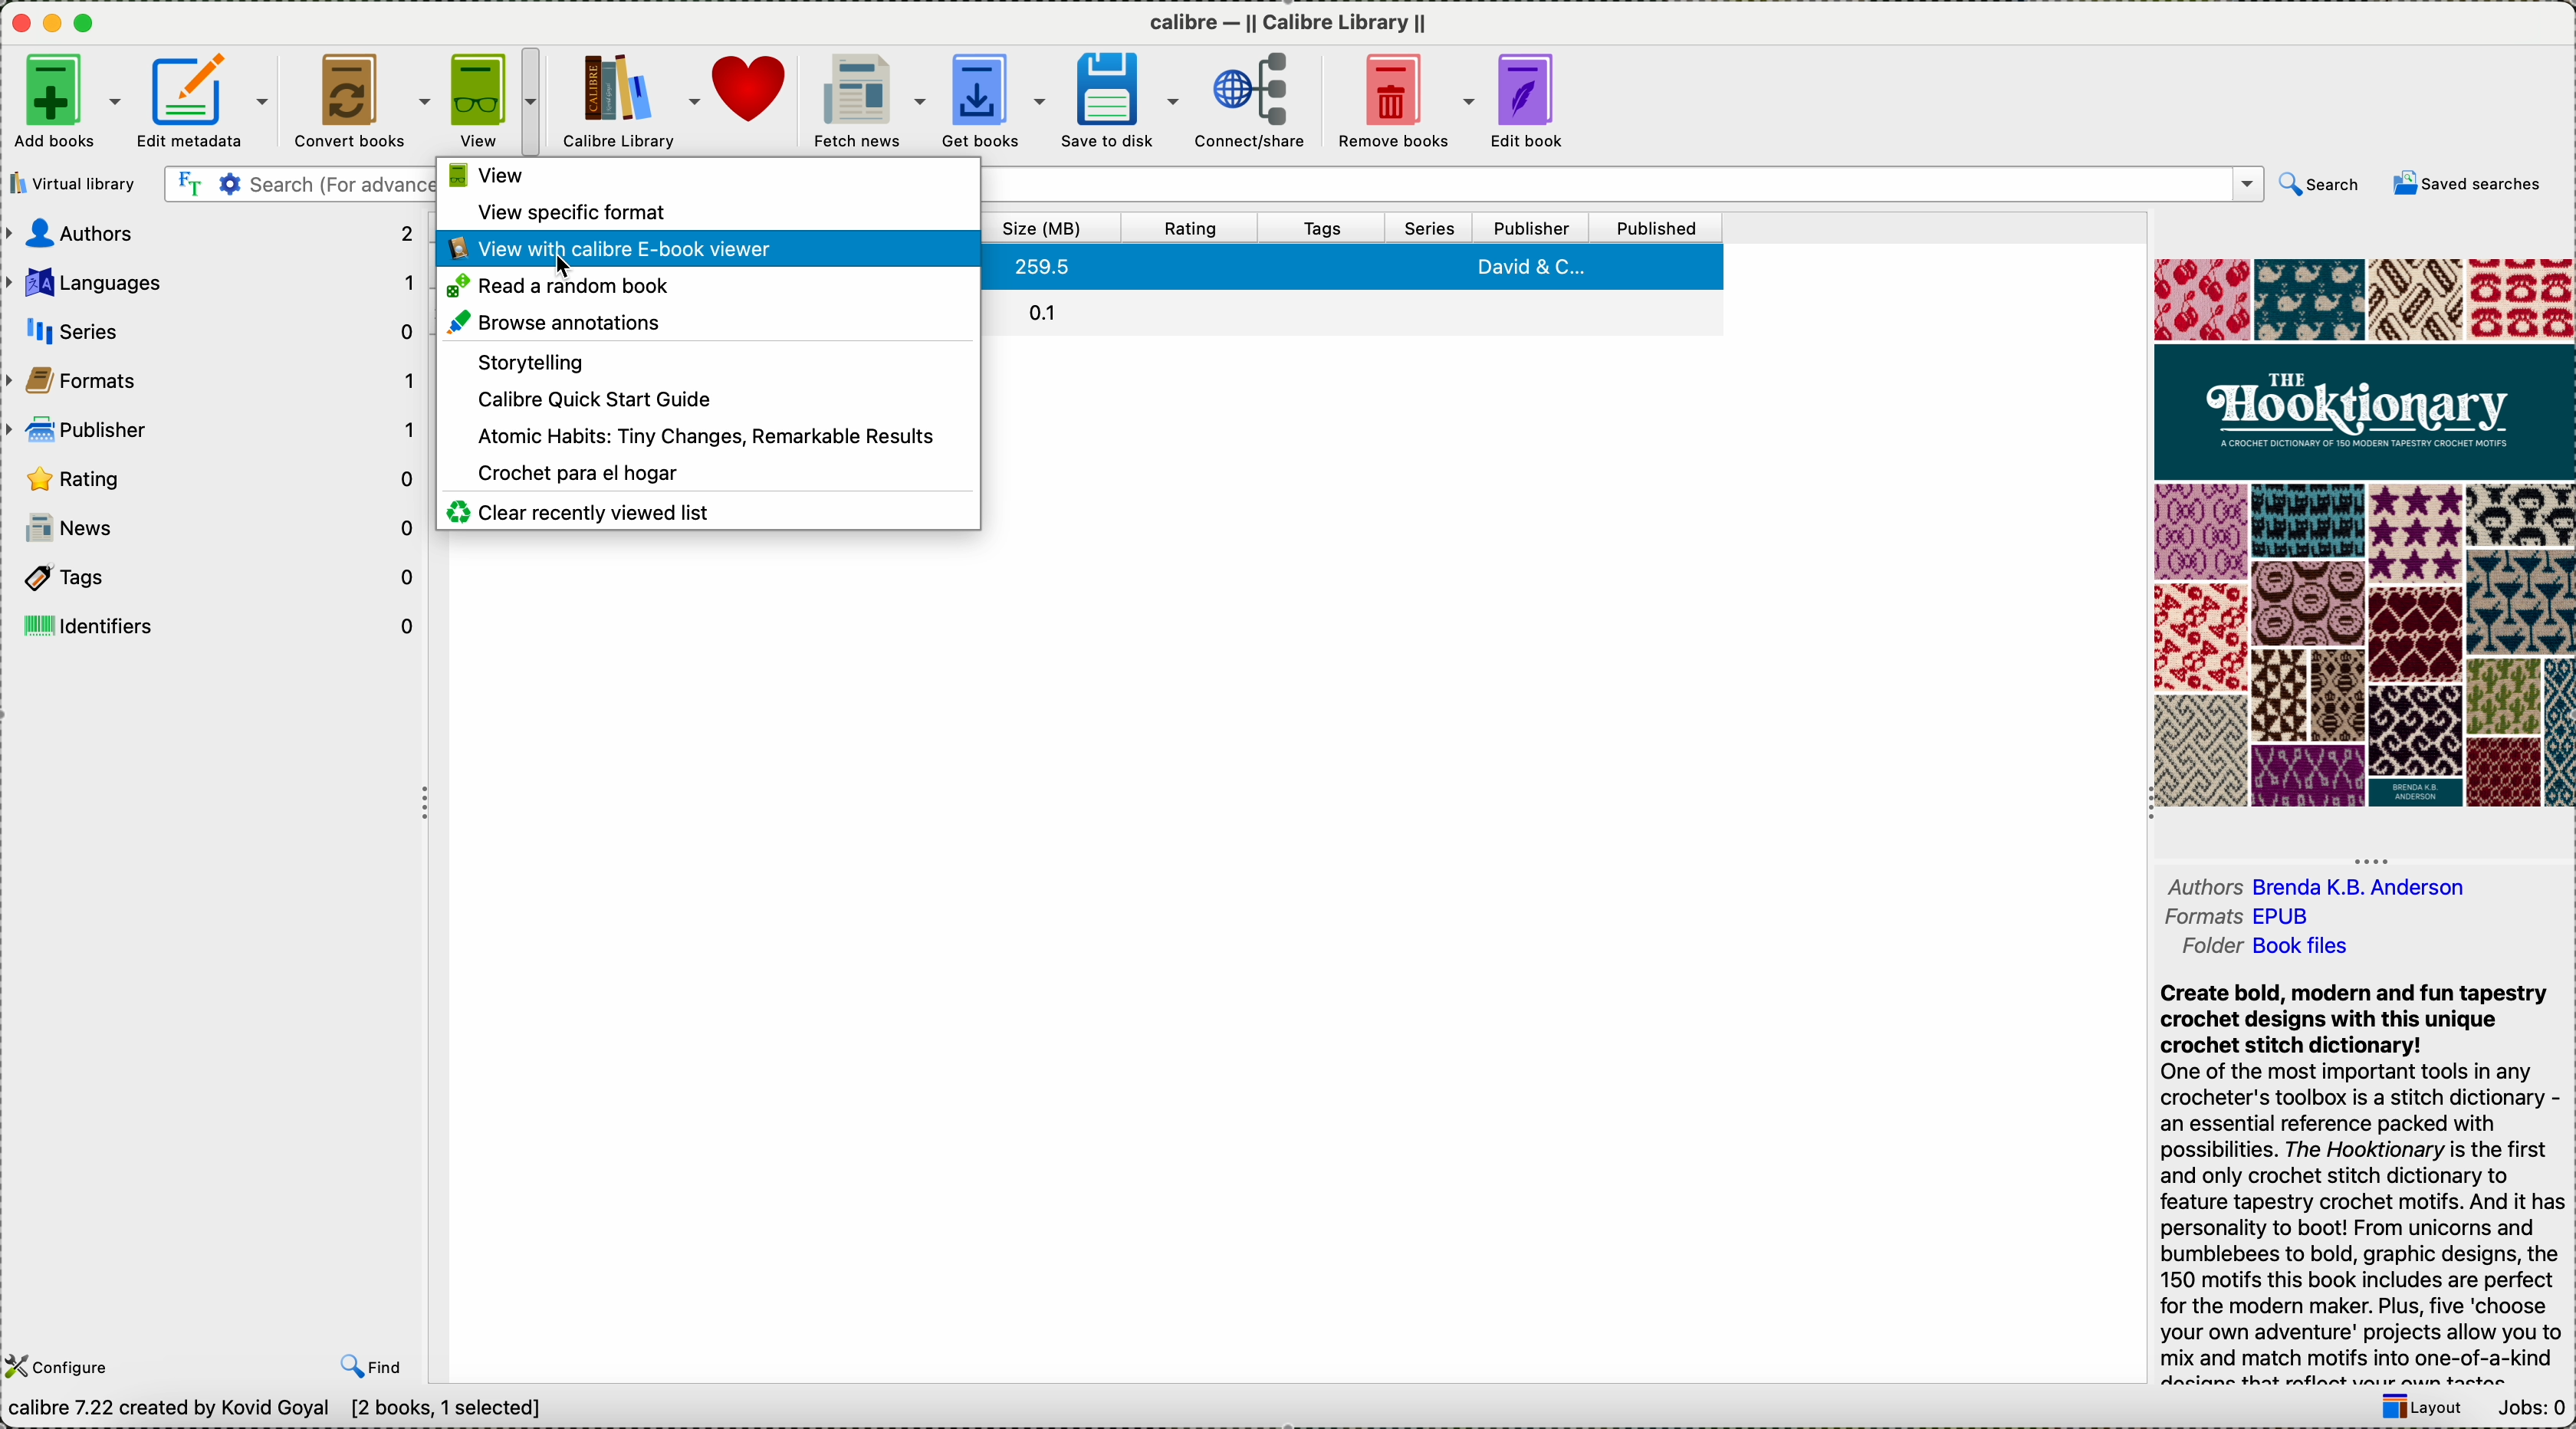  Describe the element at coordinates (2243, 918) in the screenshot. I see `formats` at that location.